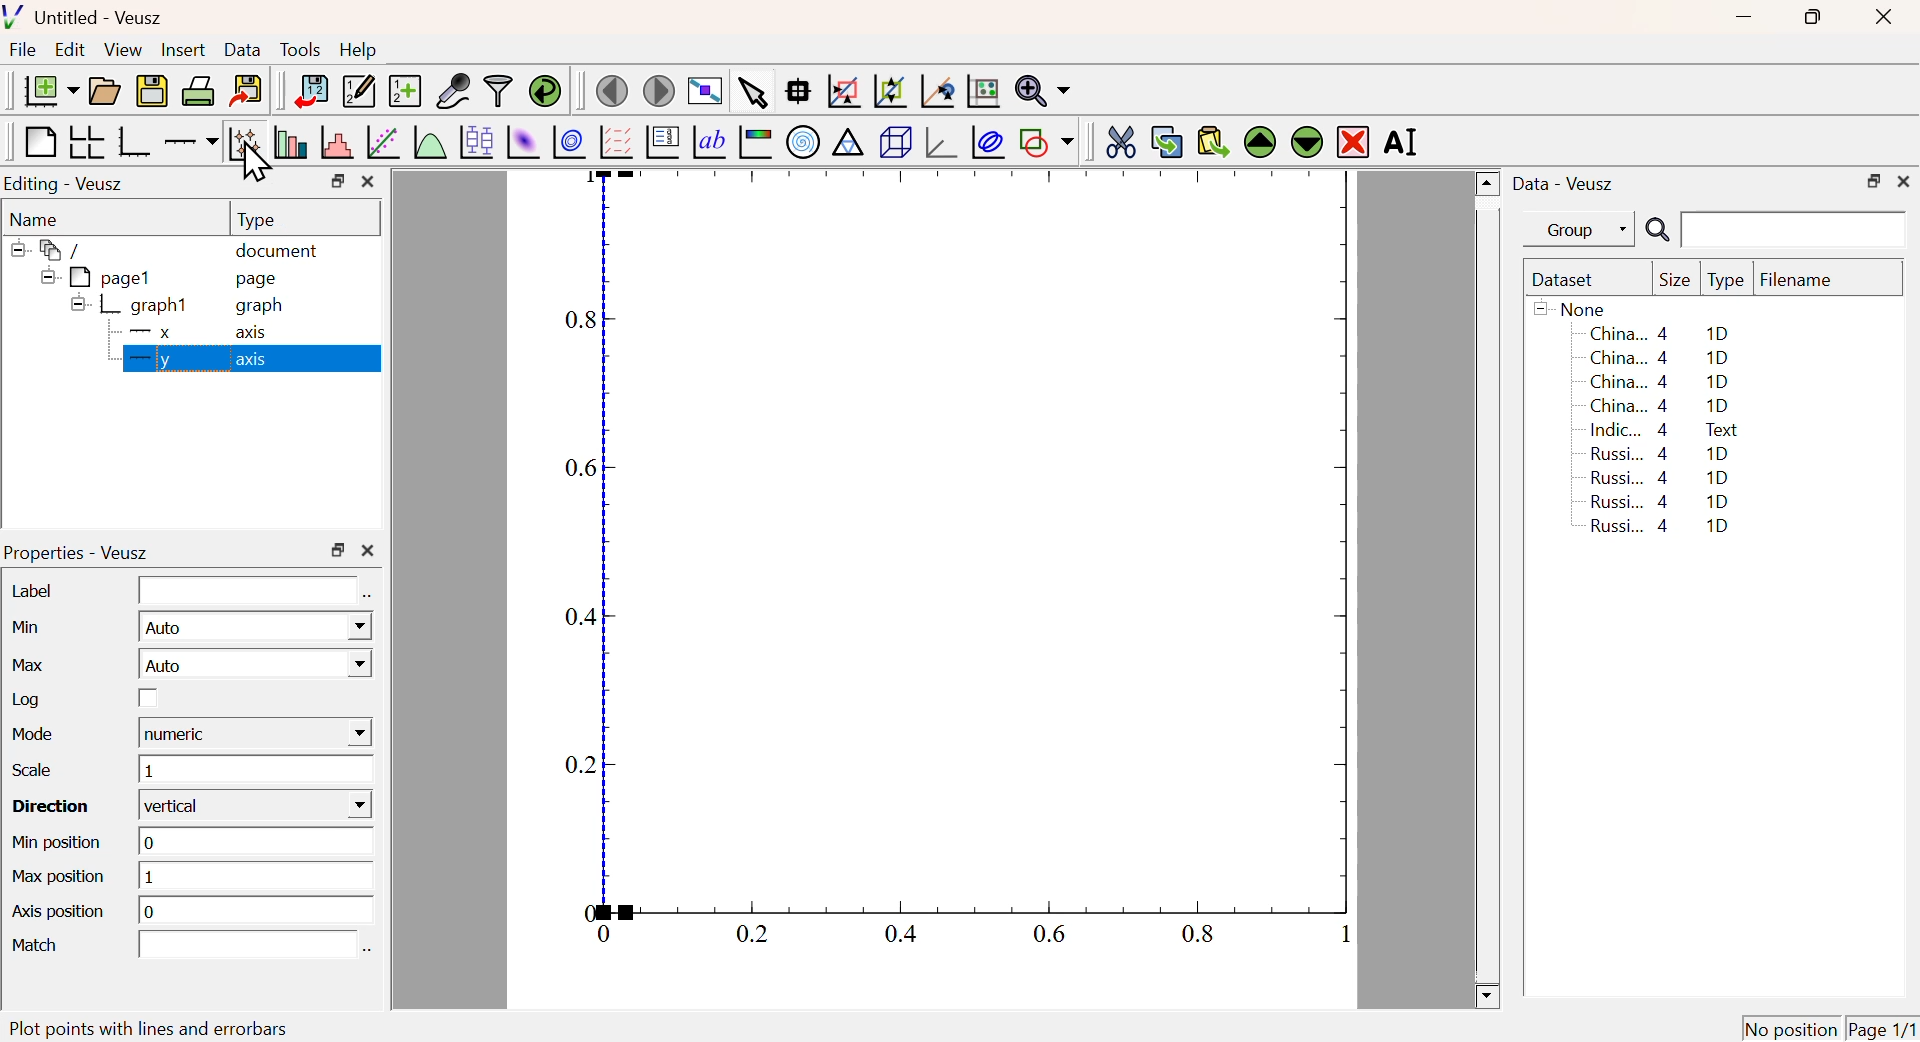  What do you see at coordinates (943, 144) in the screenshot?
I see `3D graph` at bounding box center [943, 144].